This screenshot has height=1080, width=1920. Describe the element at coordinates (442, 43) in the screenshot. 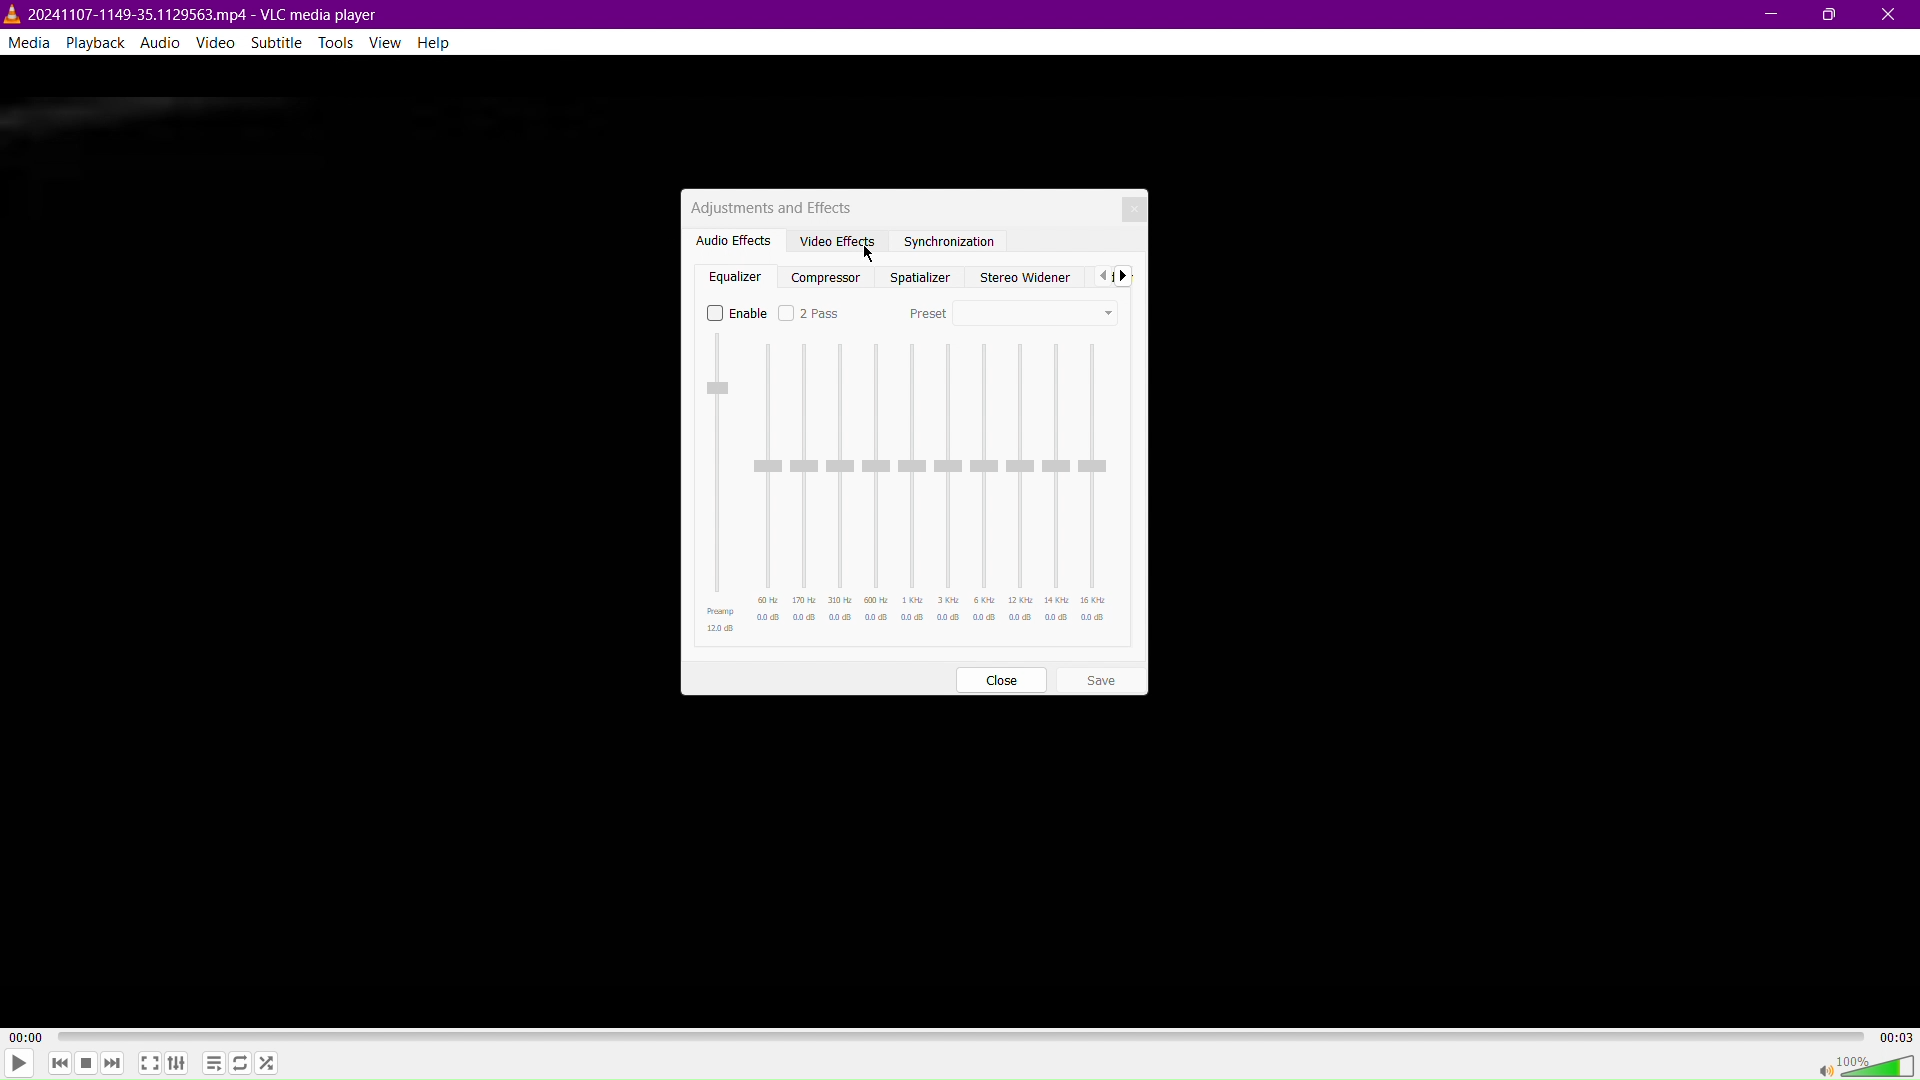

I see `Help` at that location.